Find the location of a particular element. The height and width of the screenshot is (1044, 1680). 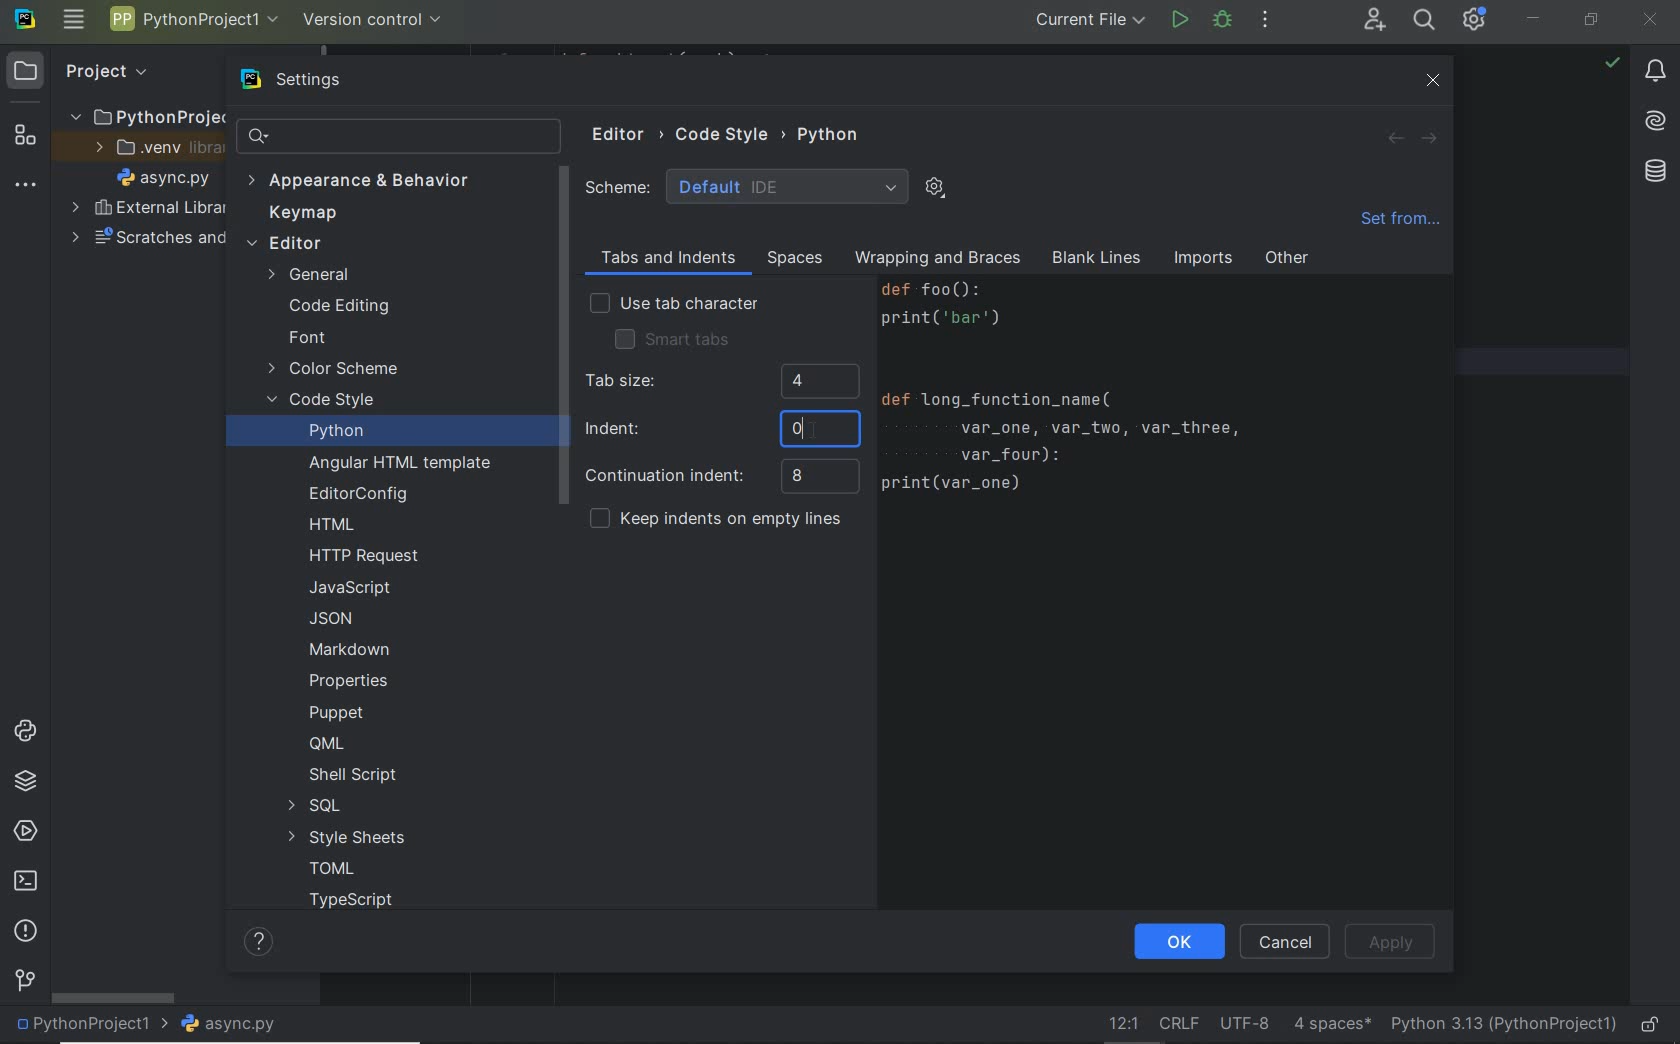

TYPESCRIPT is located at coordinates (358, 903).